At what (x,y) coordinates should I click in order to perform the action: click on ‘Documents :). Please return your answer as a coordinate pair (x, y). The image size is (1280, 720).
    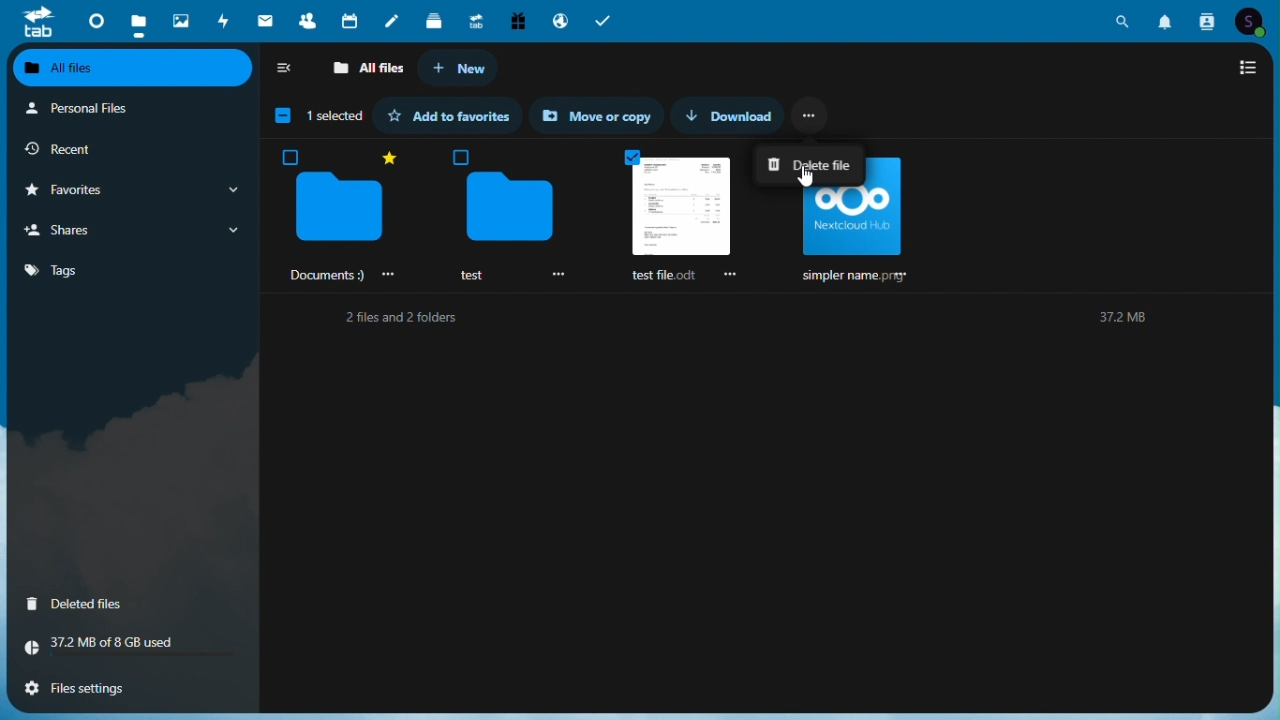
    Looking at the image, I should click on (339, 215).